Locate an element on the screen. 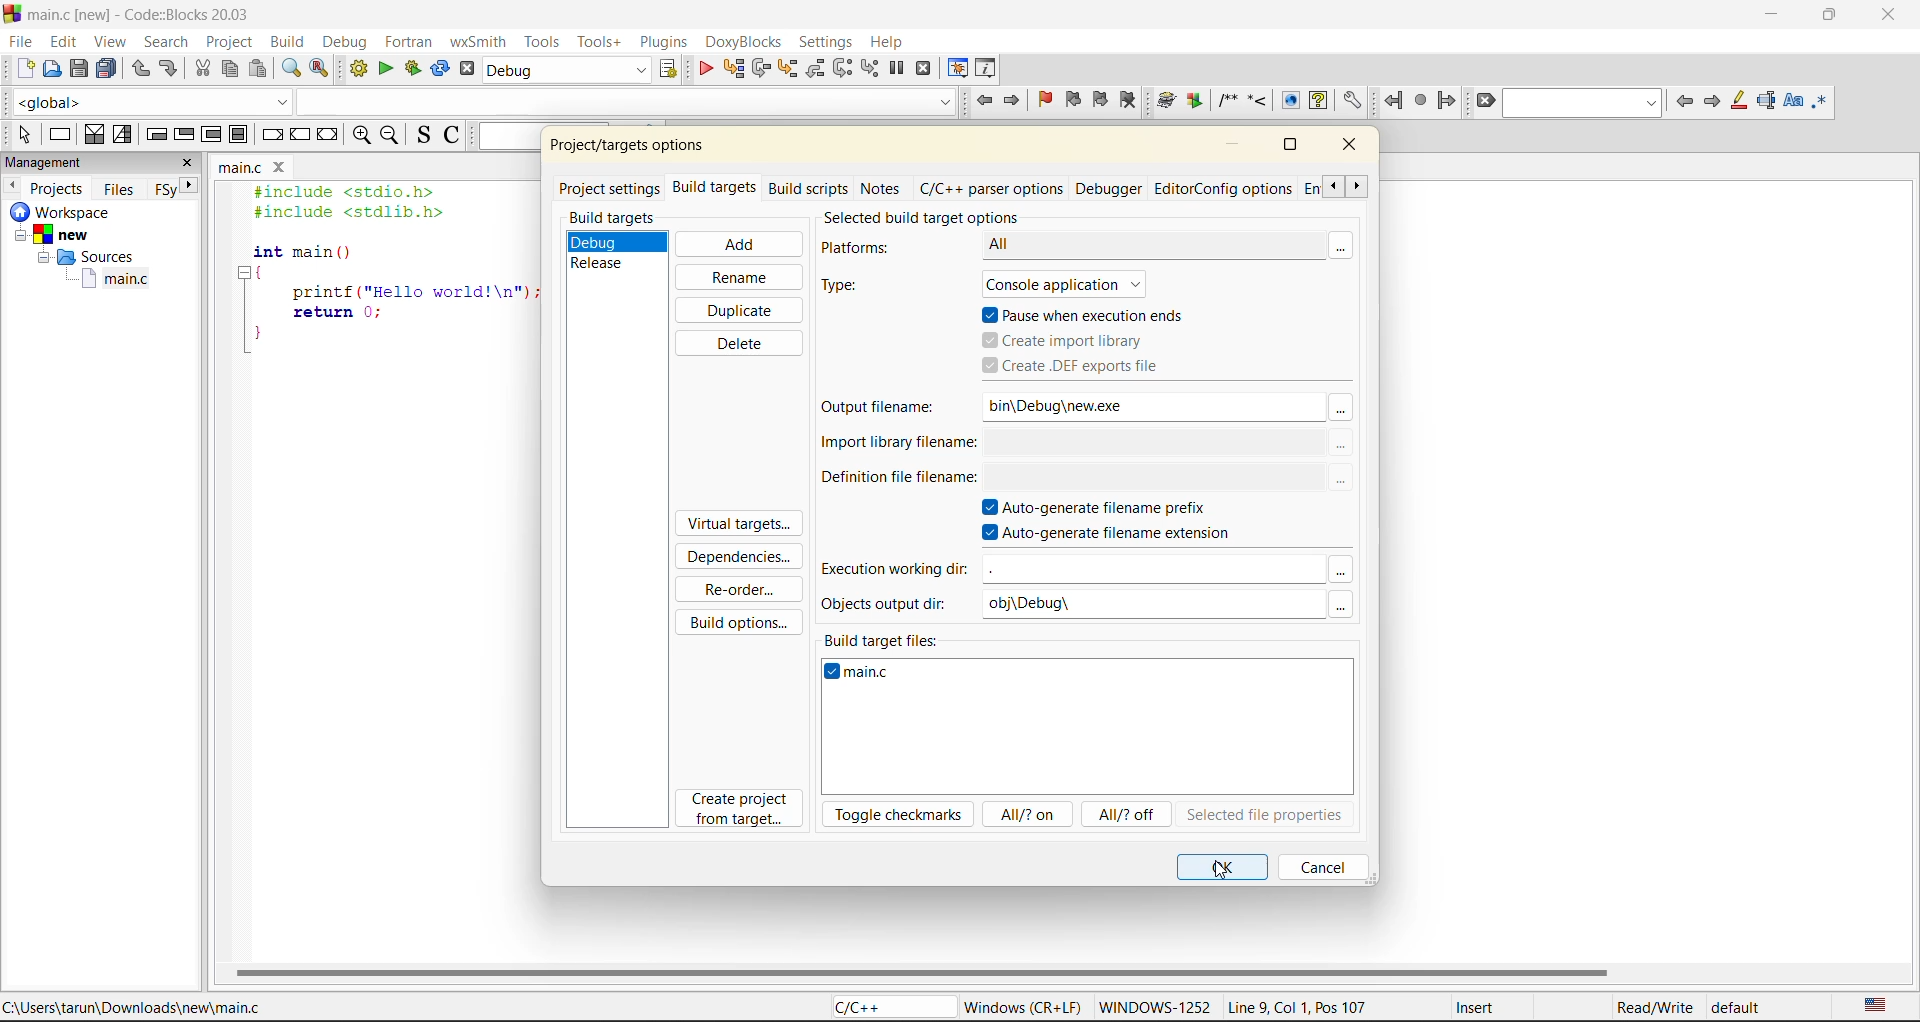  text to find is located at coordinates (1584, 103).